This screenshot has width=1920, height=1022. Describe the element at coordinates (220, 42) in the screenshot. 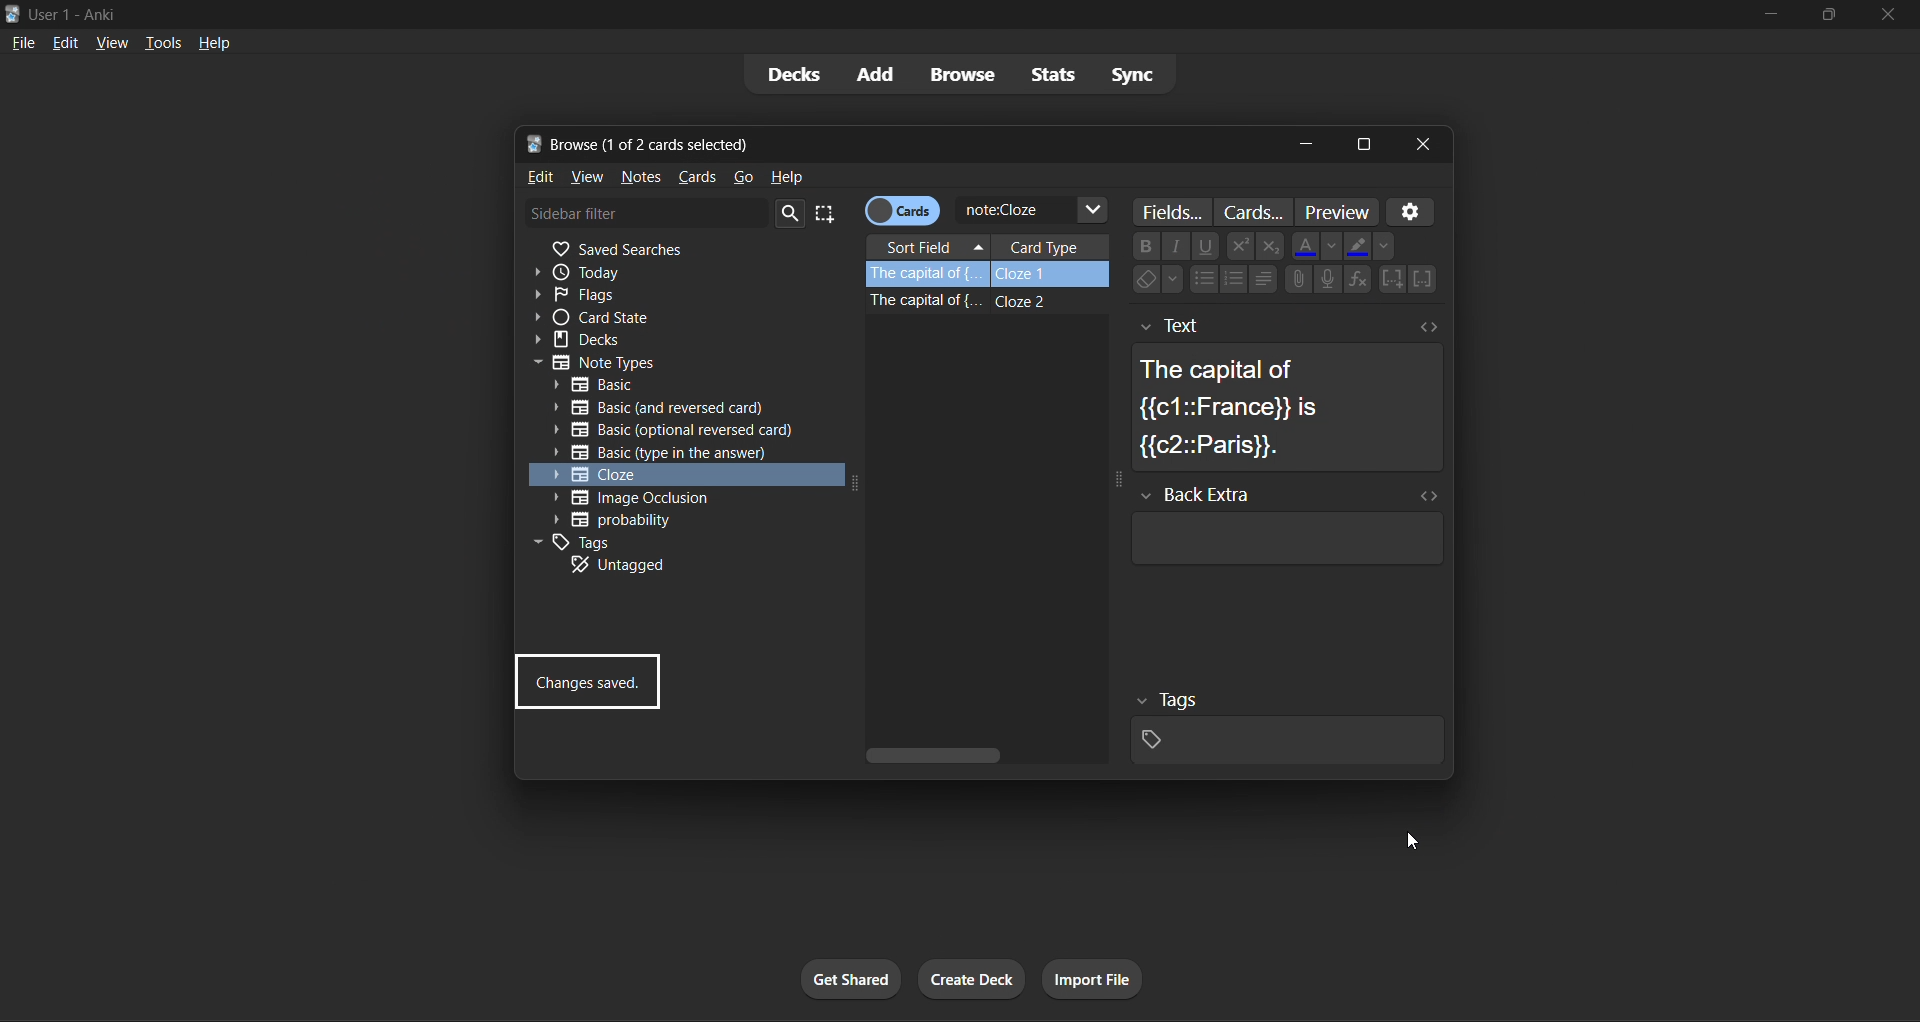

I see `help` at that location.